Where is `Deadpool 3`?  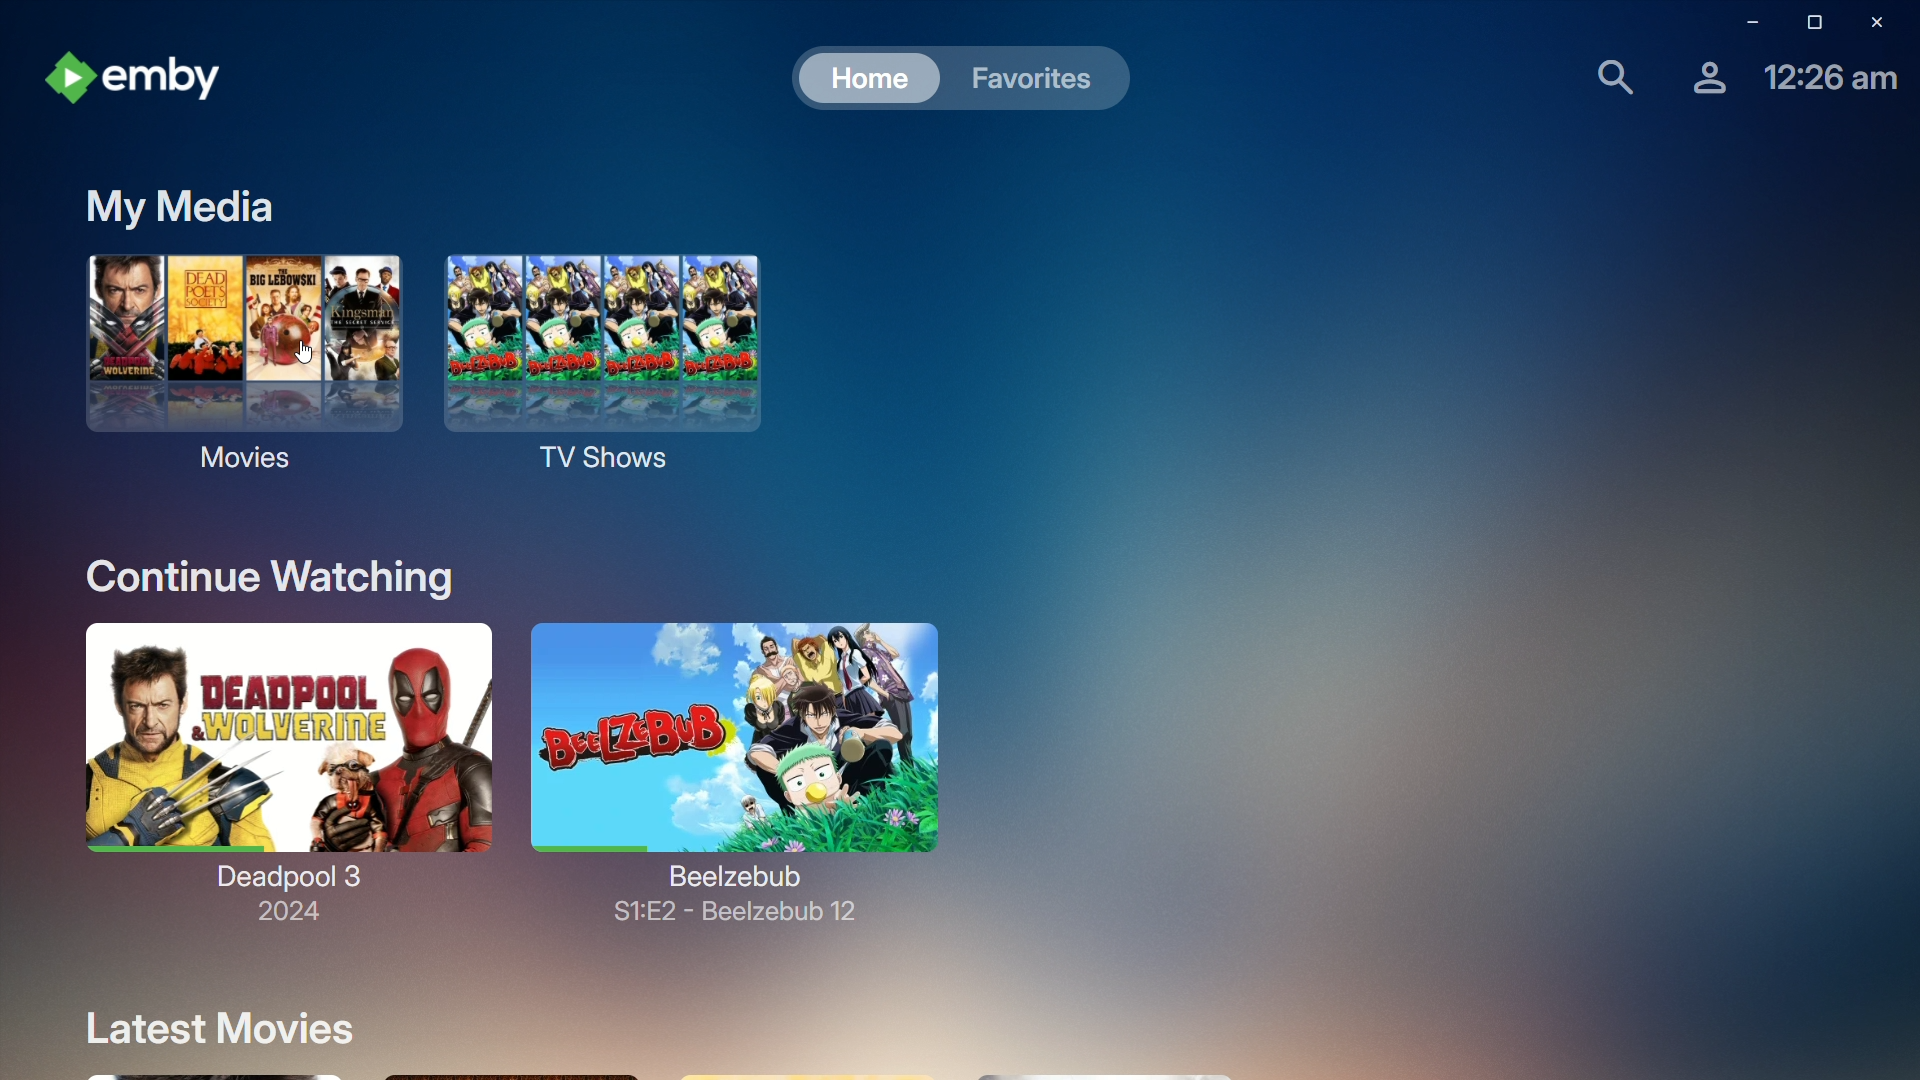
Deadpool 3 is located at coordinates (280, 755).